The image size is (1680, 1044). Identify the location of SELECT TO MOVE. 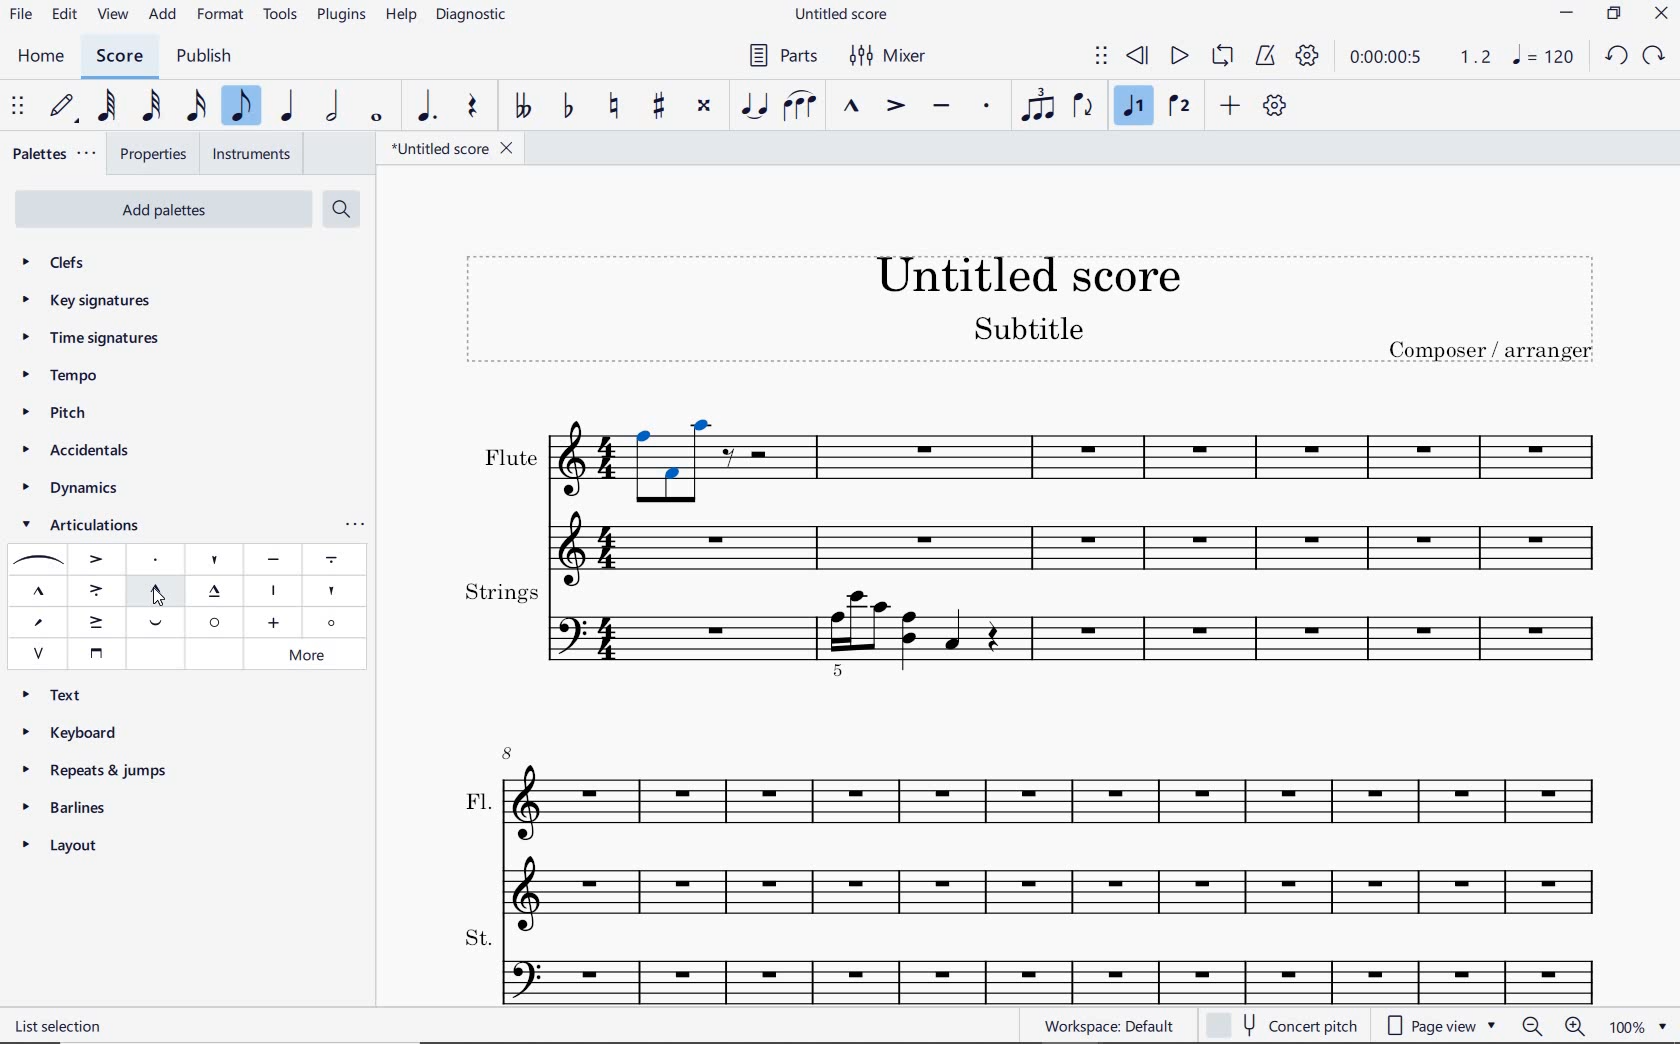
(18, 107).